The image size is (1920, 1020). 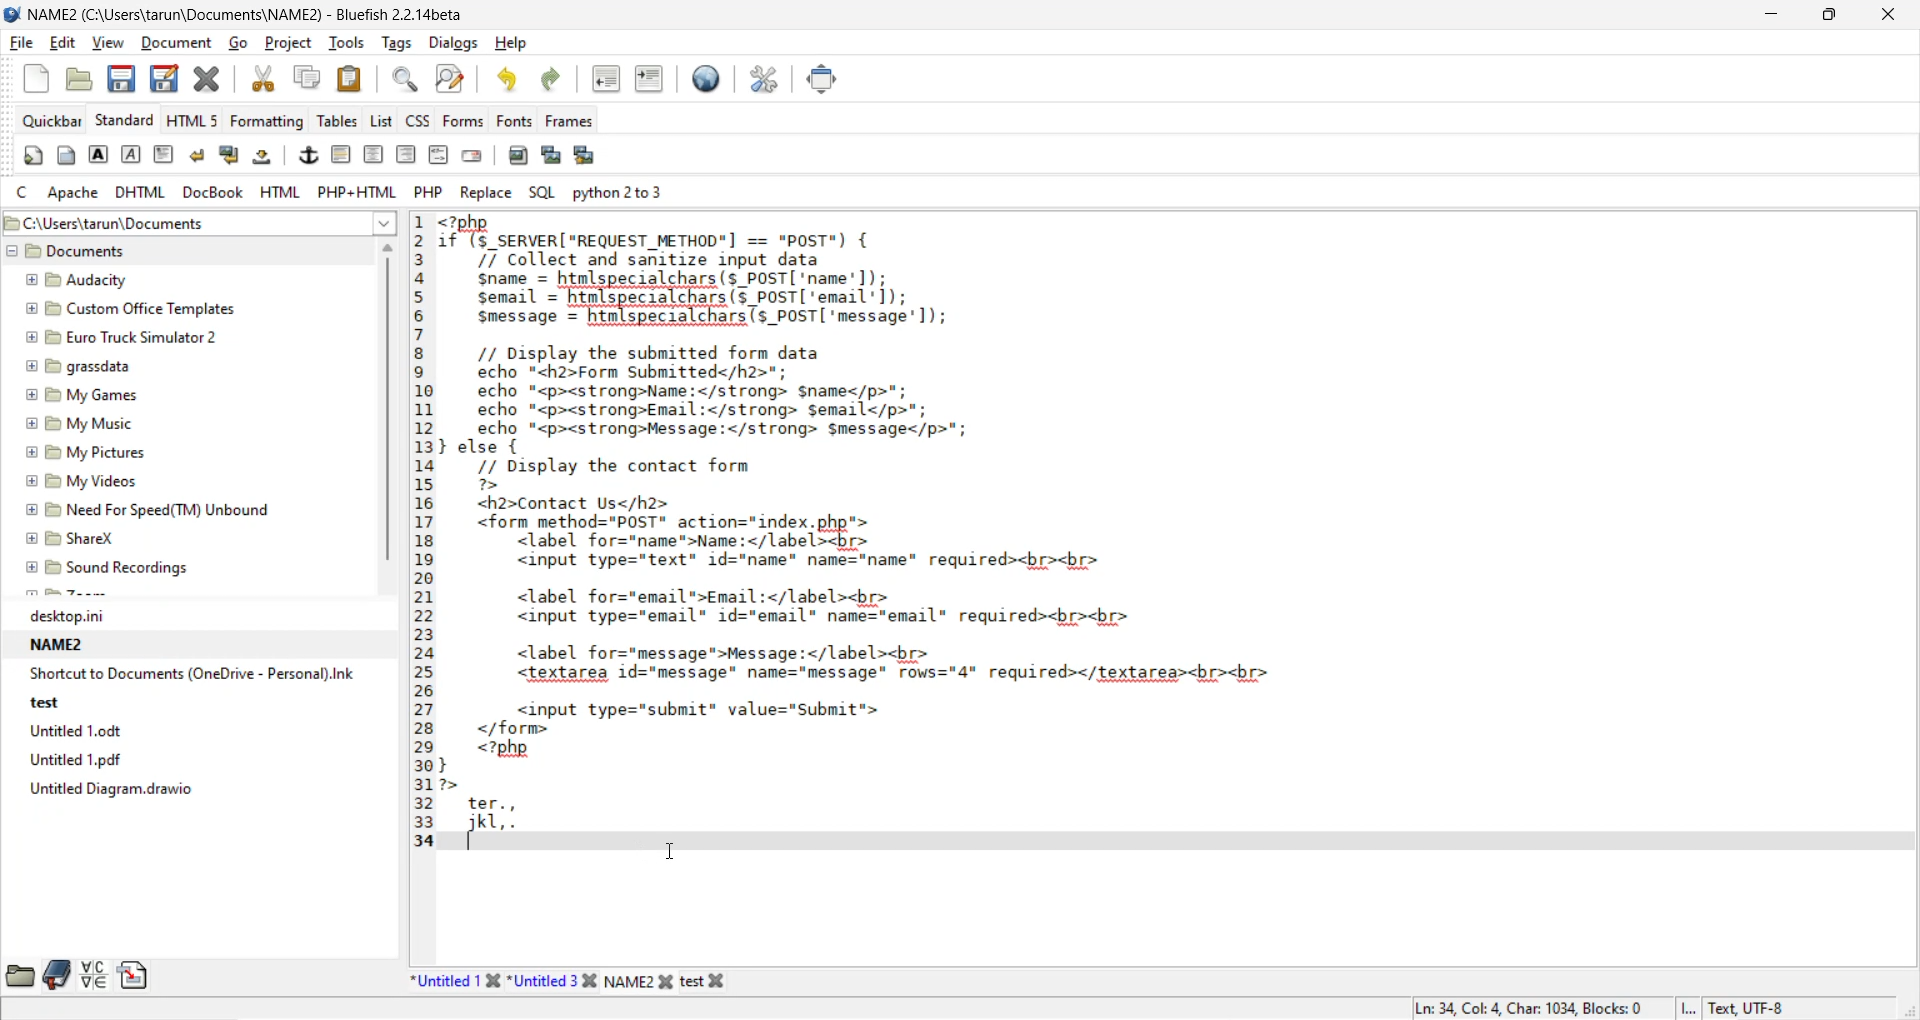 What do you see at coordinates (92, 452) in the screenshot?
I see `My Pictures` at bounding box center [92, 452].